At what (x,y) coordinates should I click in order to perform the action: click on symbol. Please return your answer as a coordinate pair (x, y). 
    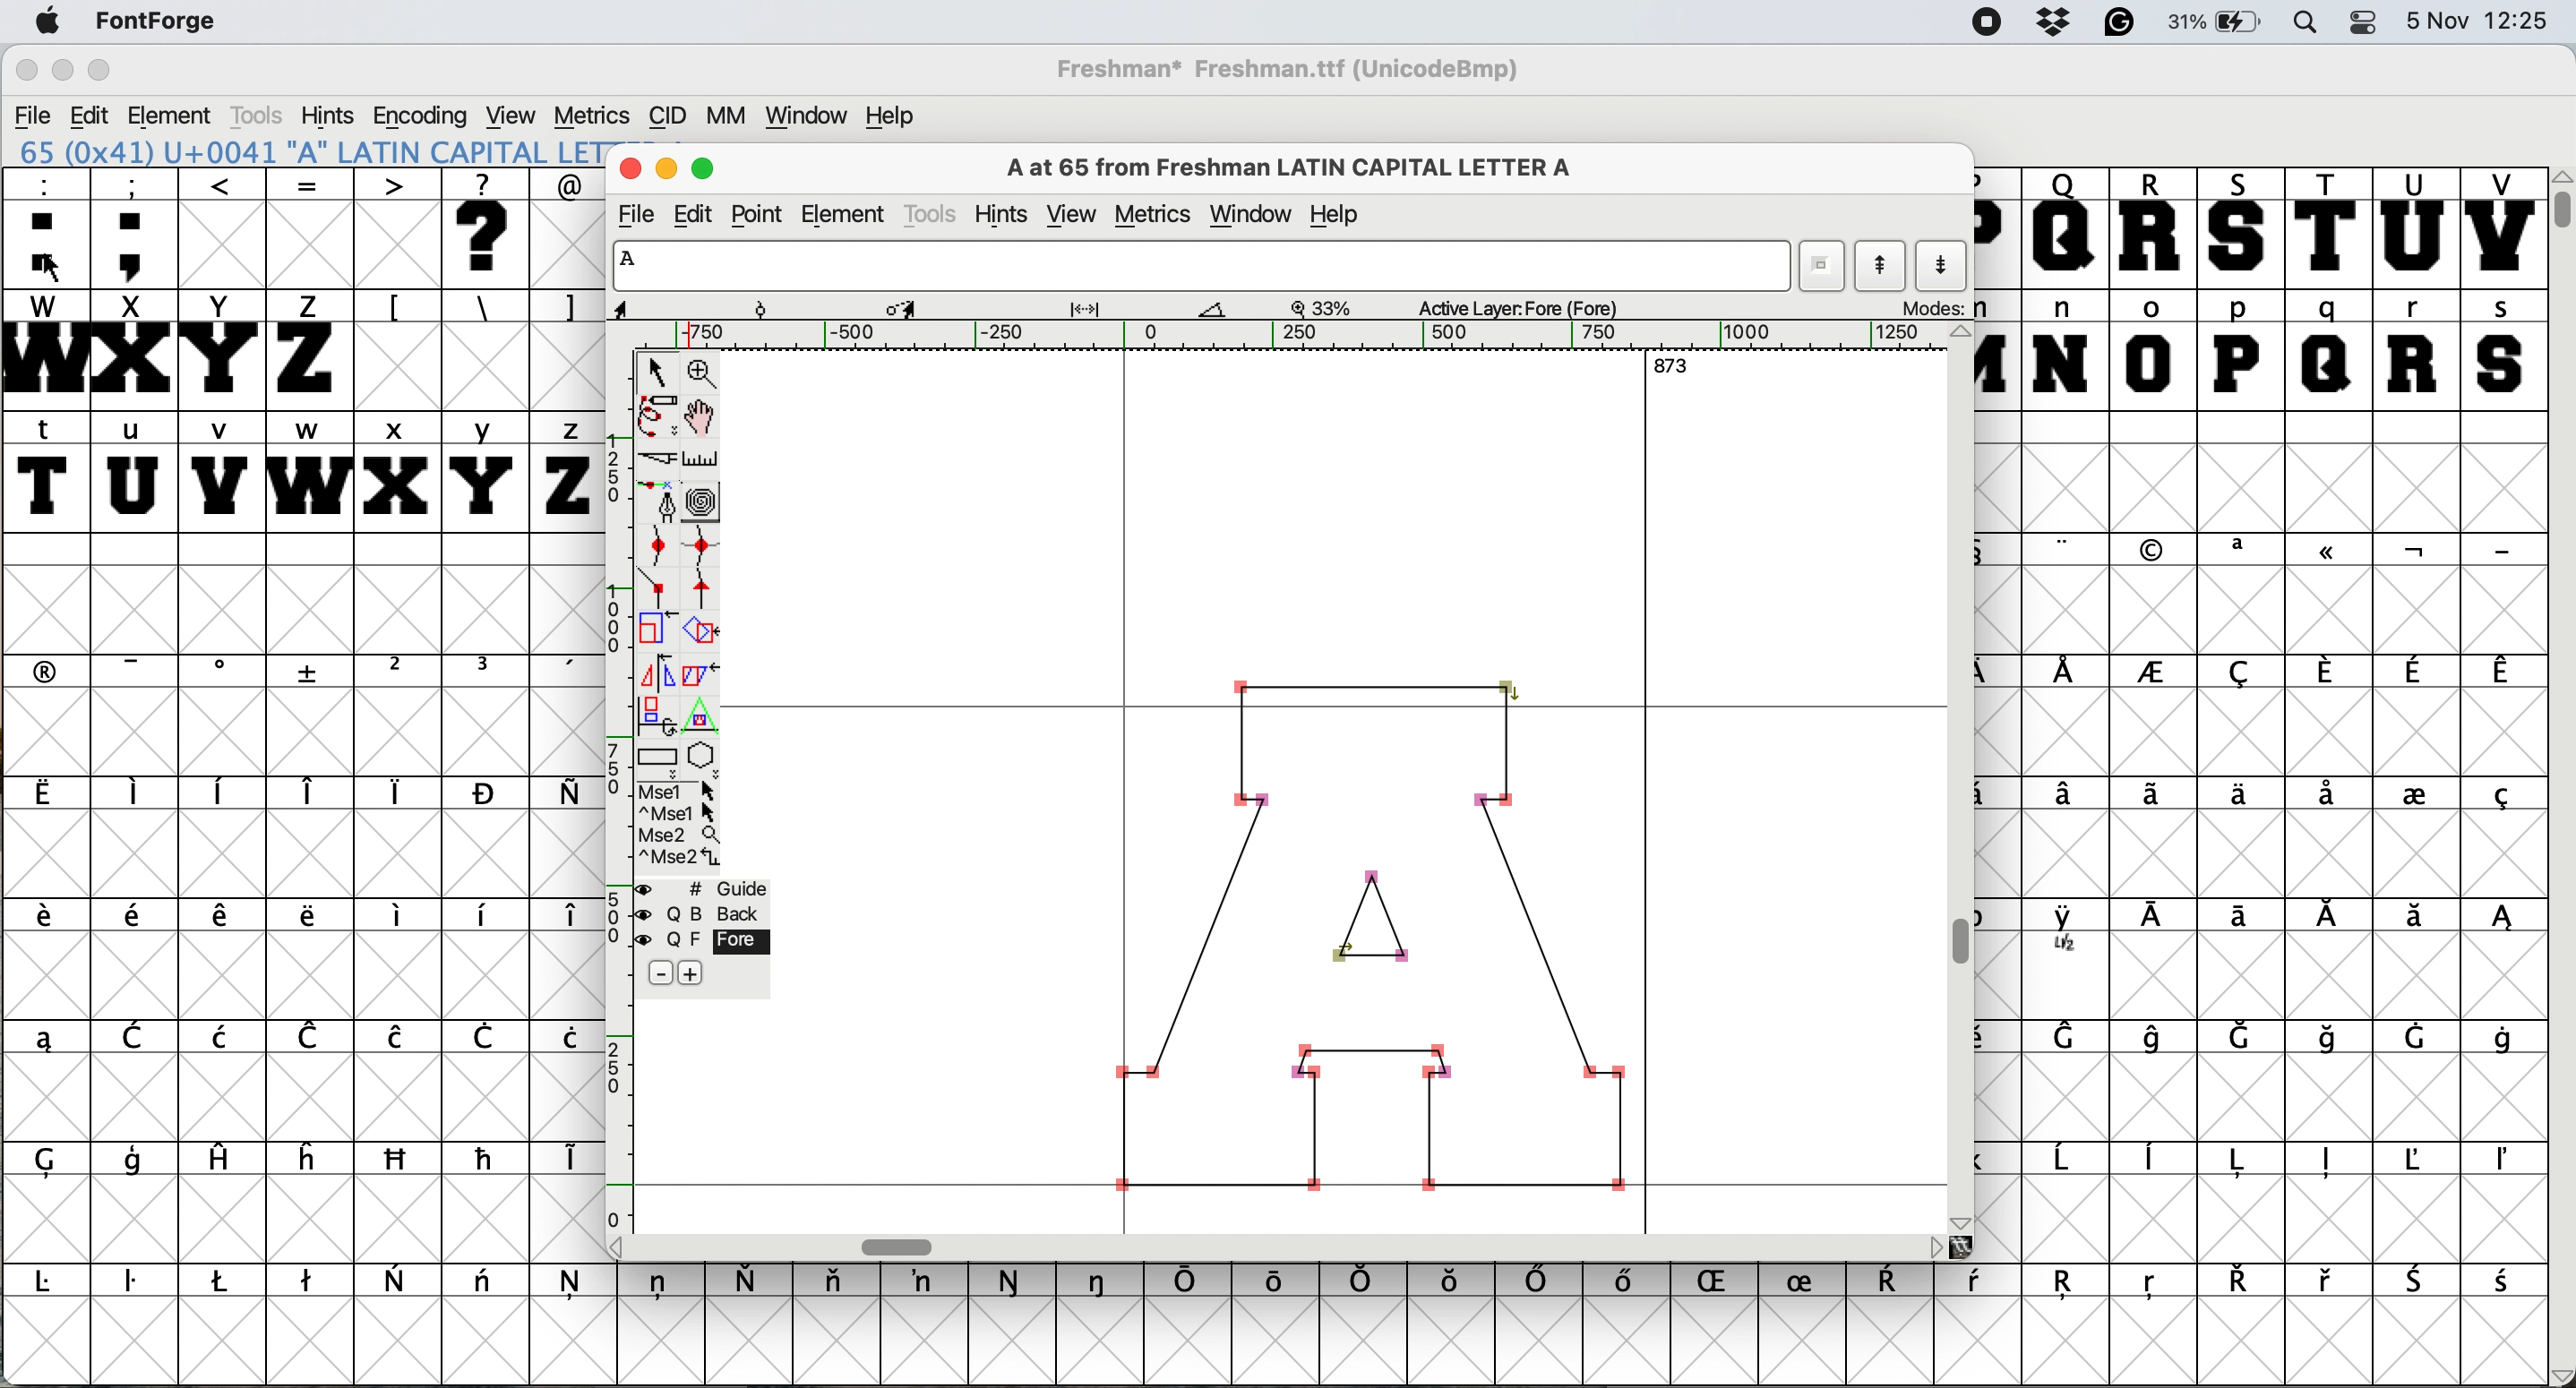
    Looking at the image, I should click on (2414, 671).